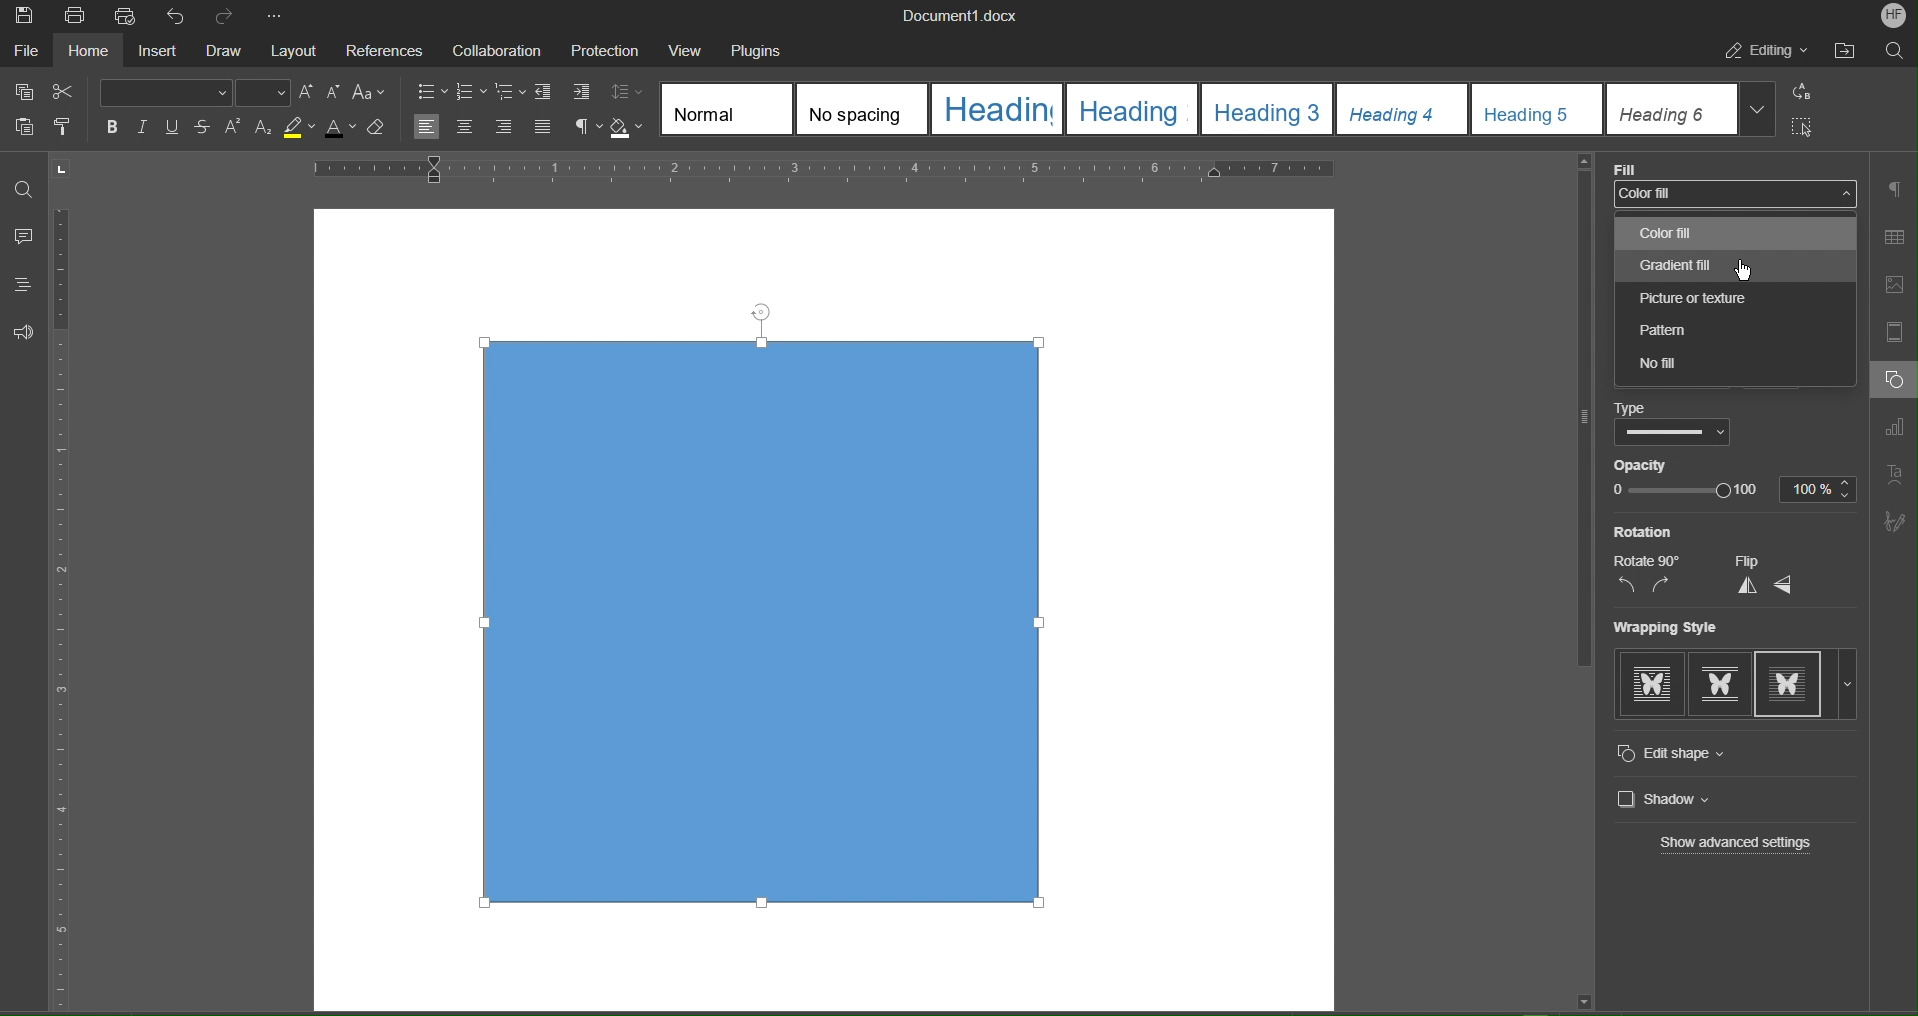 This screenshot has height=1016, width=1918. Describe the element at coordinates (264, 129) in the screenshot. I see `Subscript` at that location.